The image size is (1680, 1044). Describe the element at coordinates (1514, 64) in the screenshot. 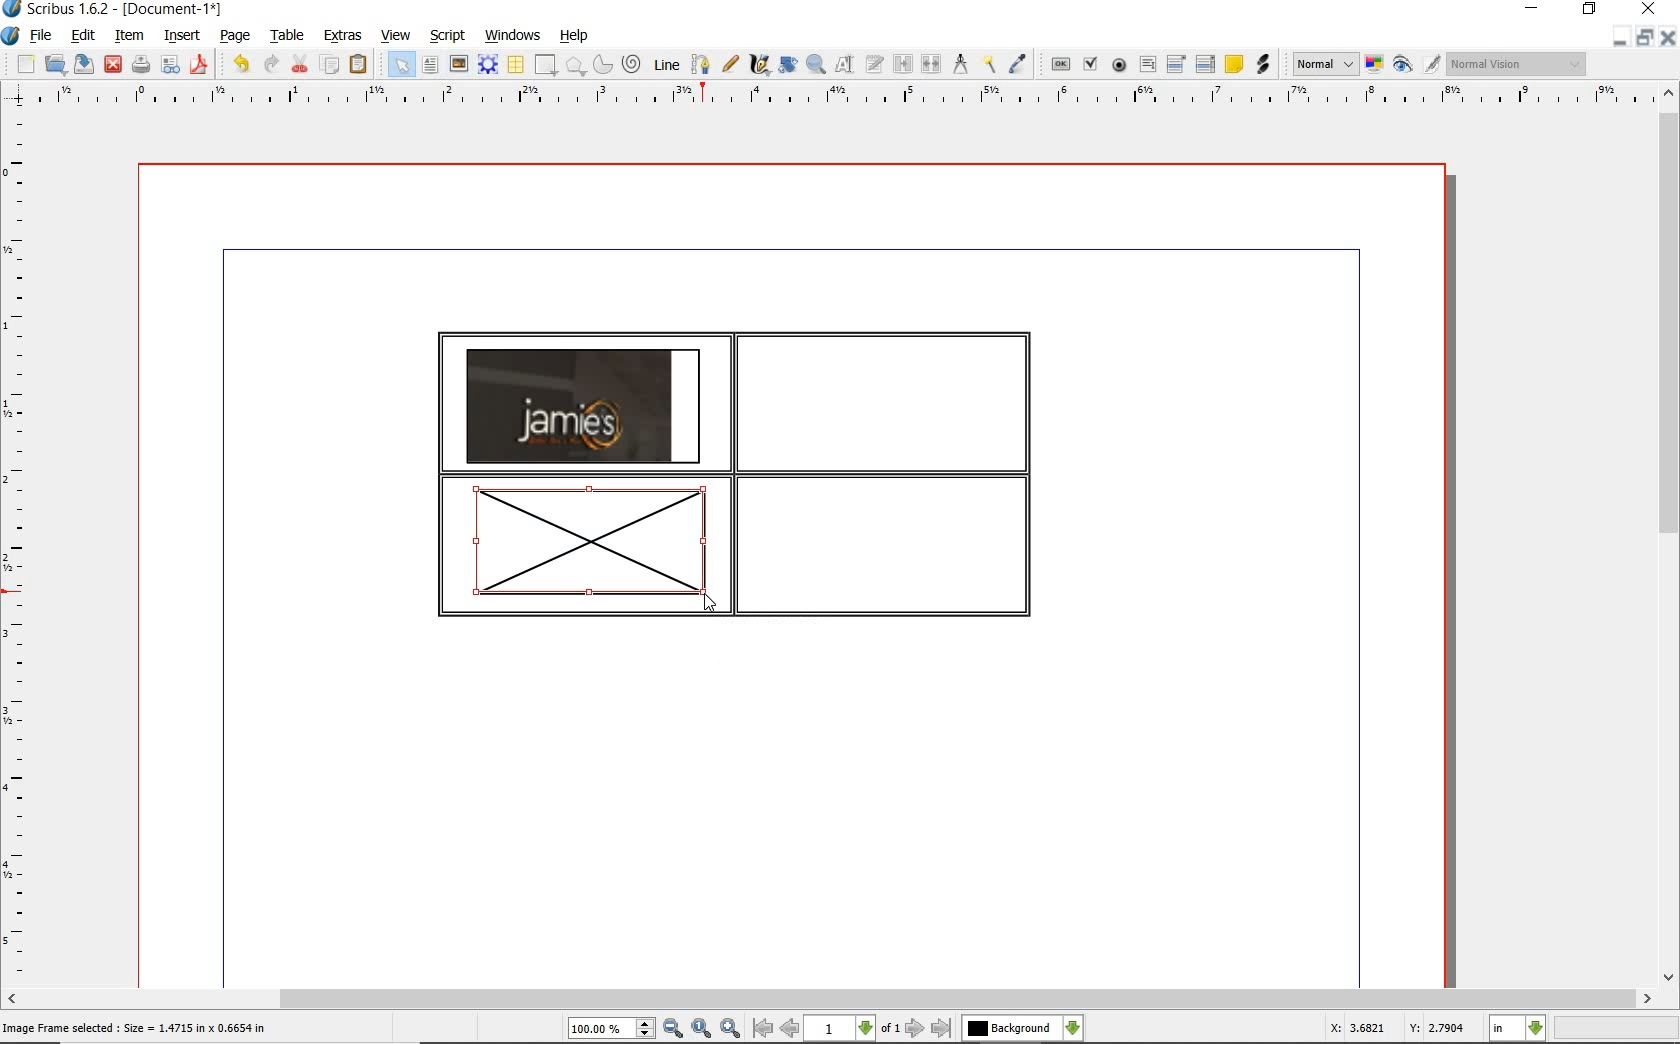

I see `visual appearance of the display` at that location.